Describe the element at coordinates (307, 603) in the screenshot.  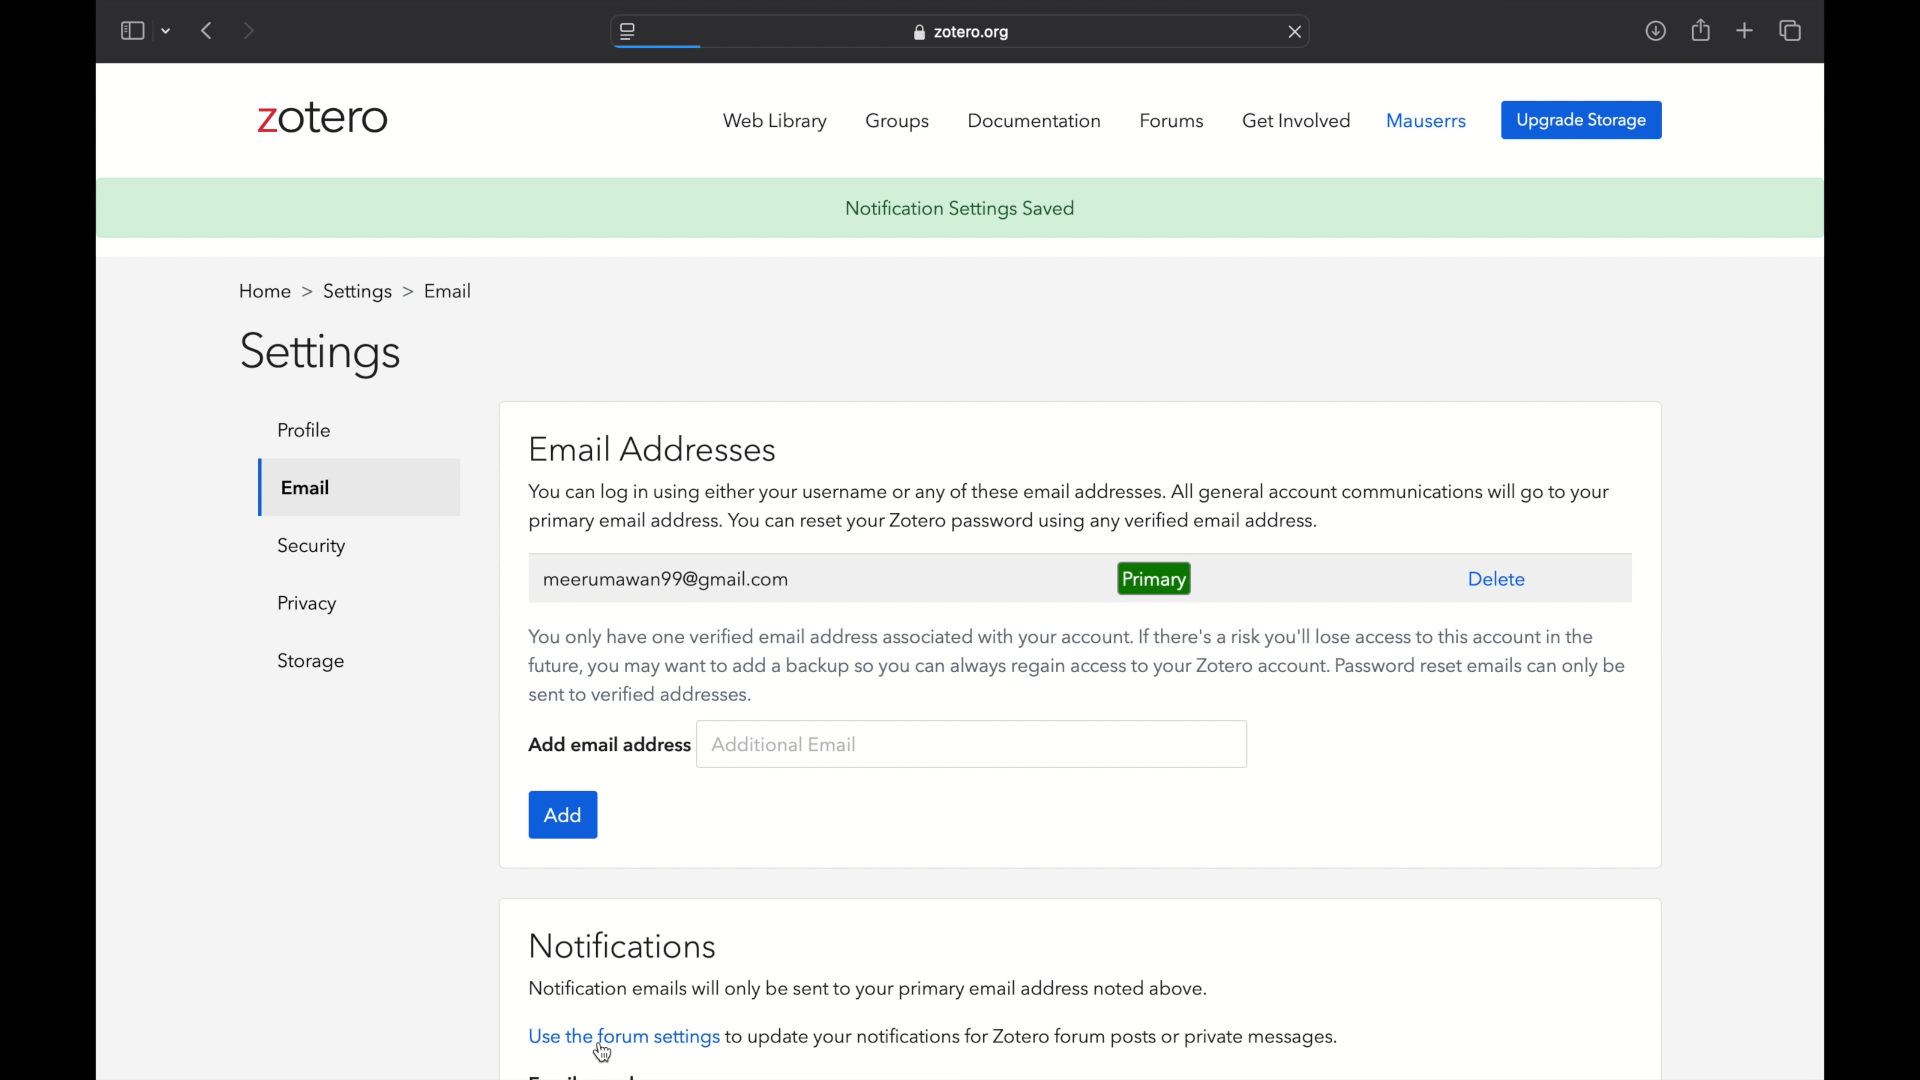
I see `privacy` at that location.